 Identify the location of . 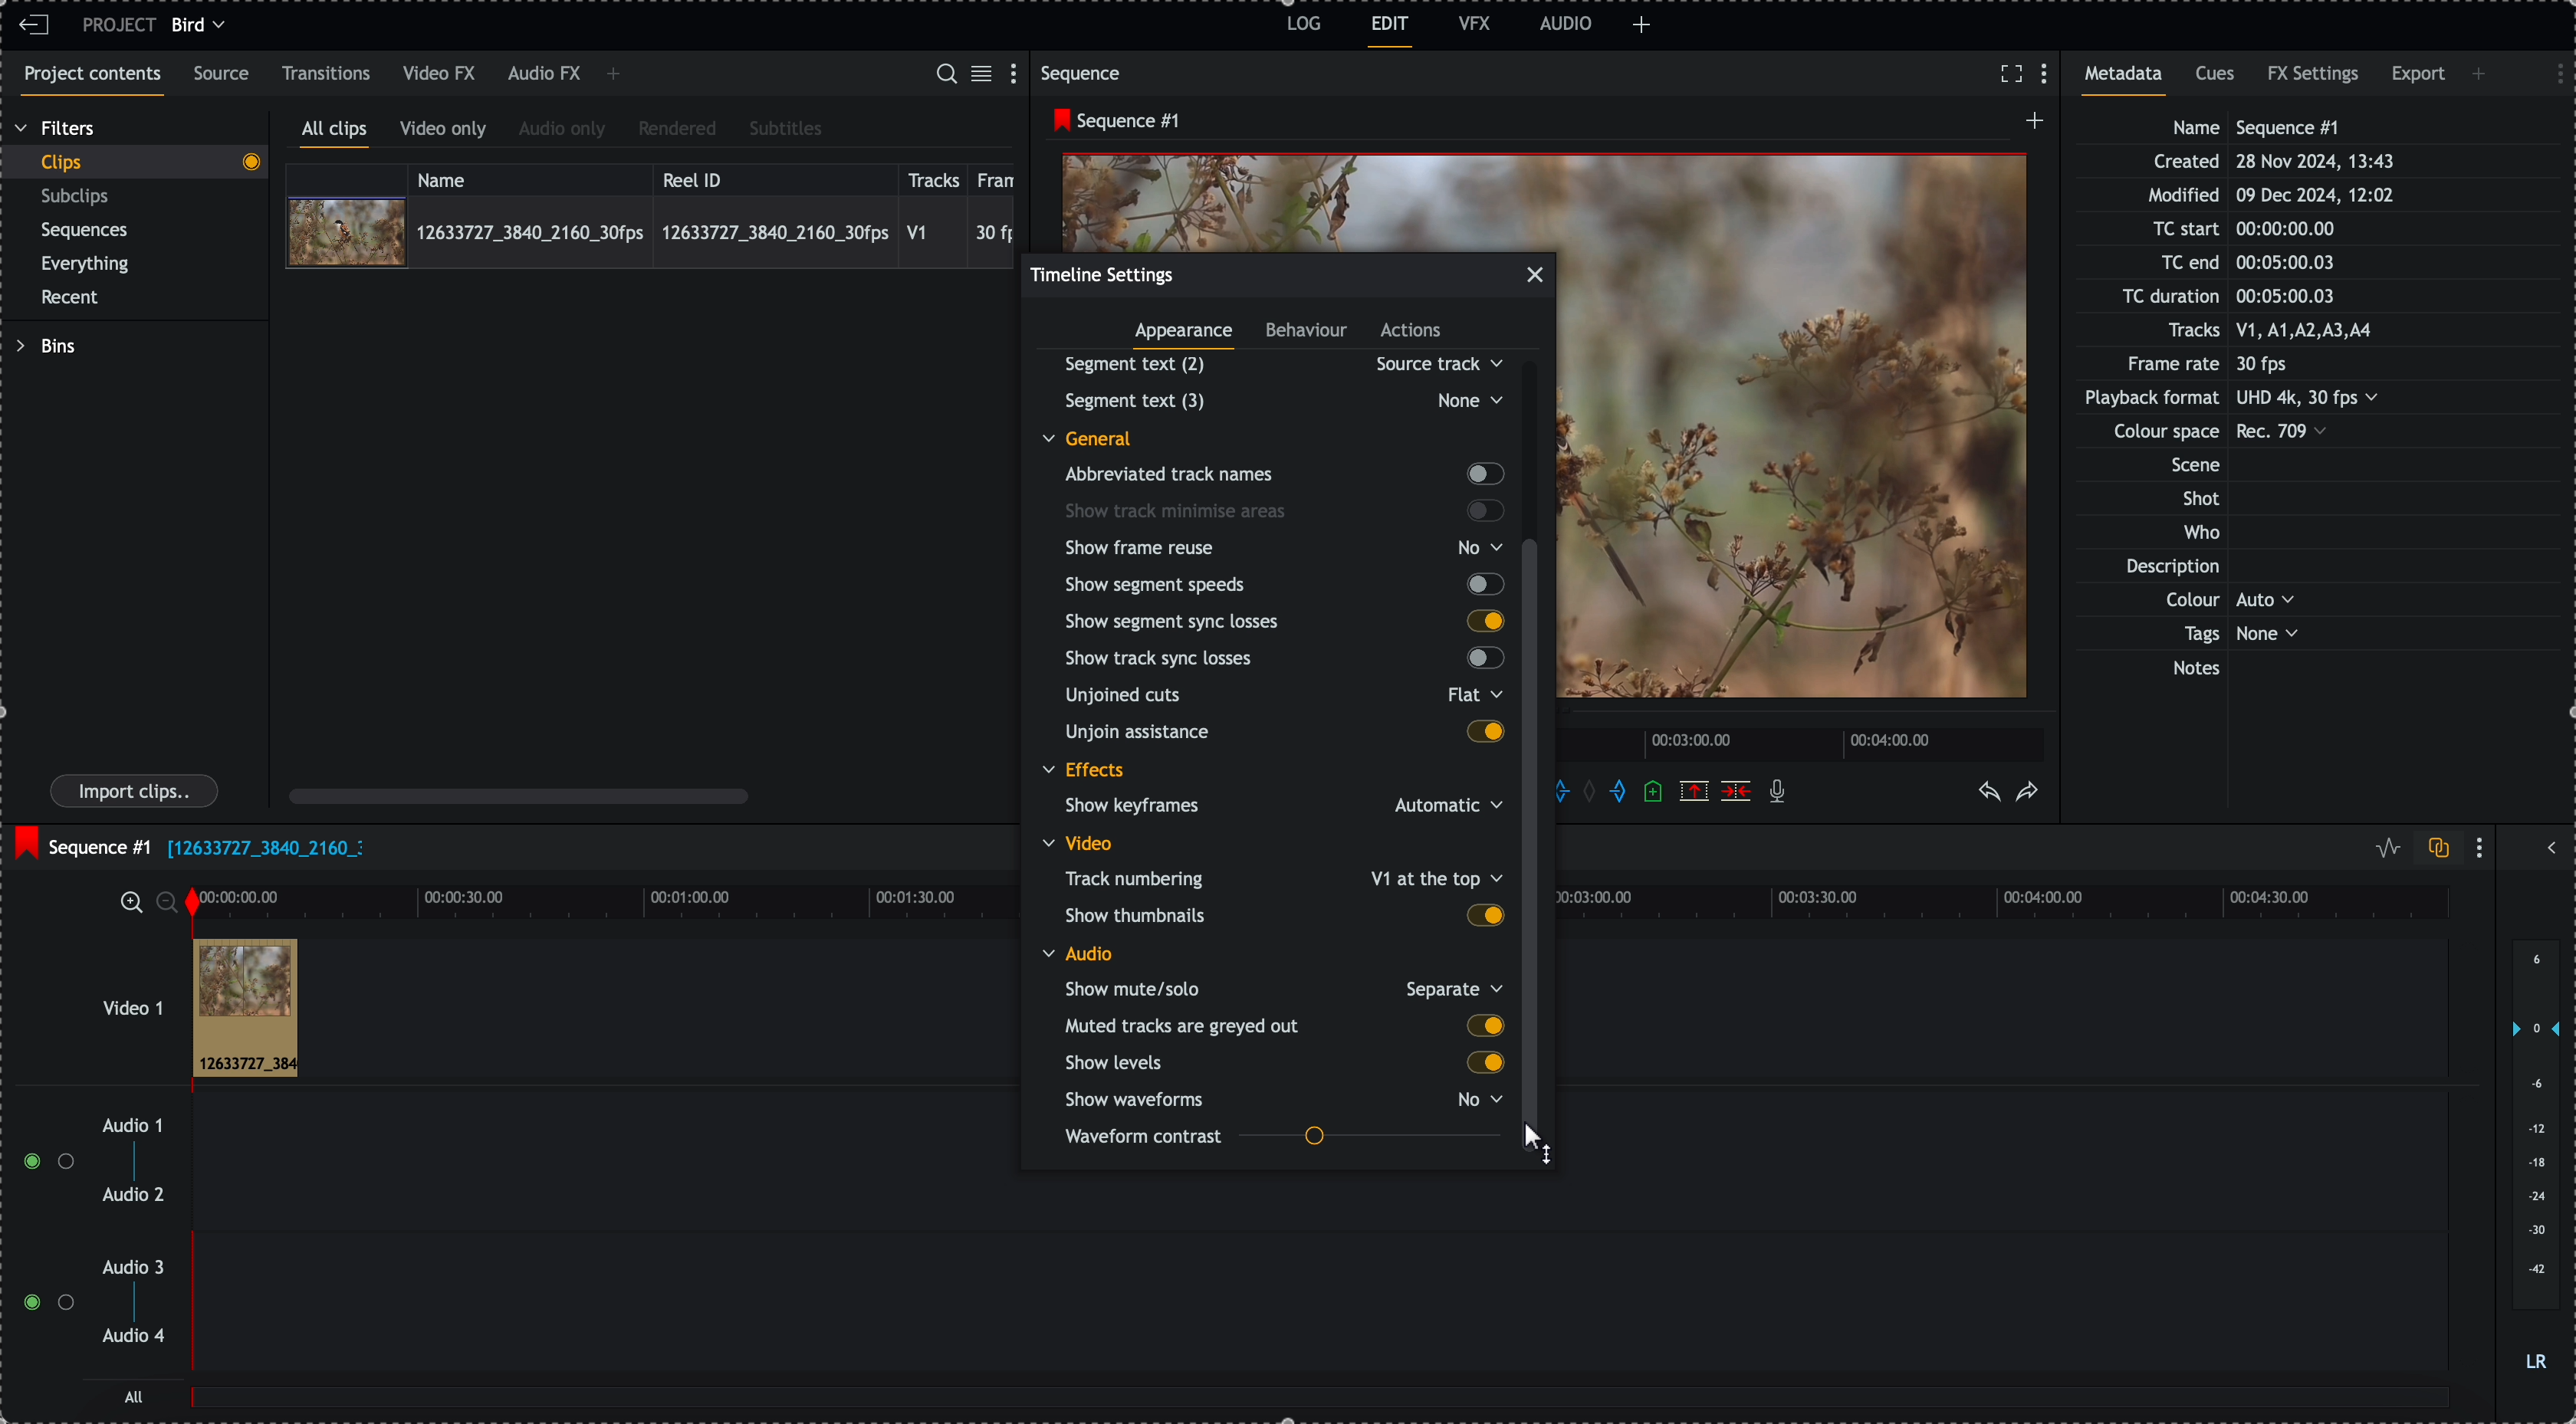
(82, 266).